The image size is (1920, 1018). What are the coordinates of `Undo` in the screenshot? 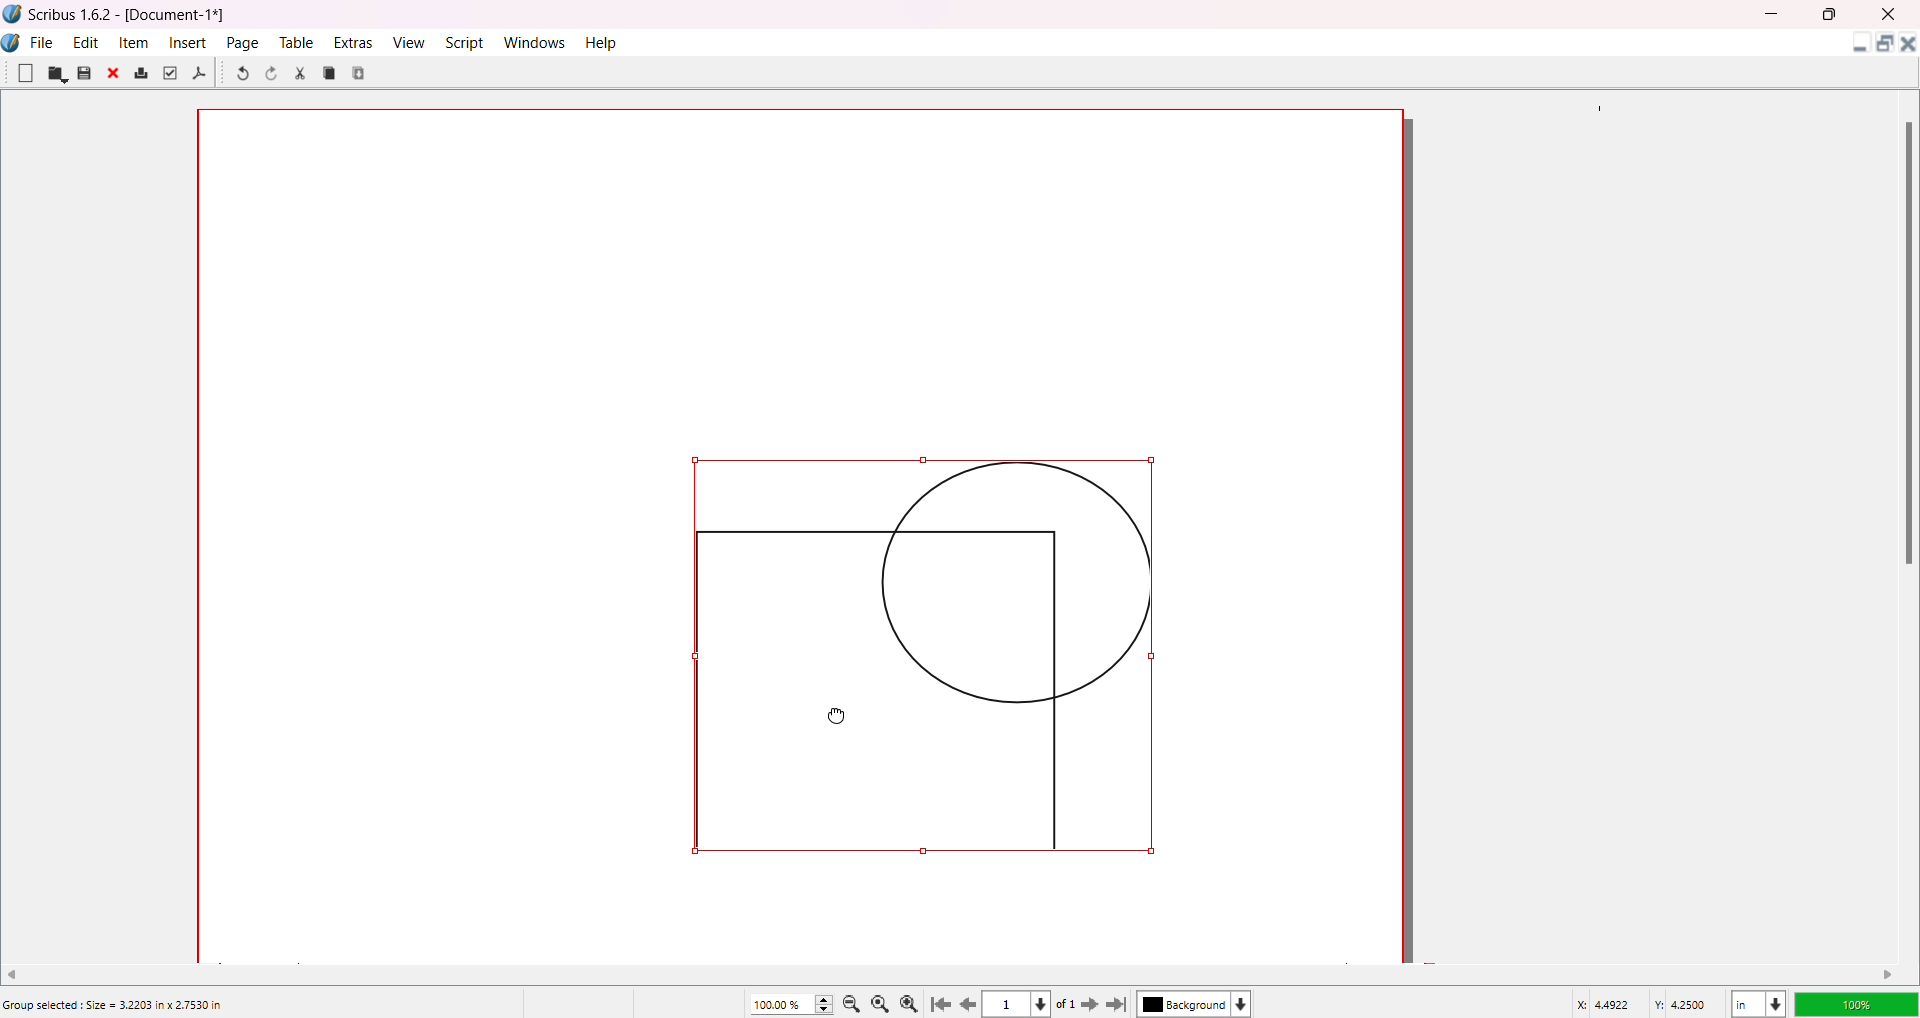 It's located at (241, 75).